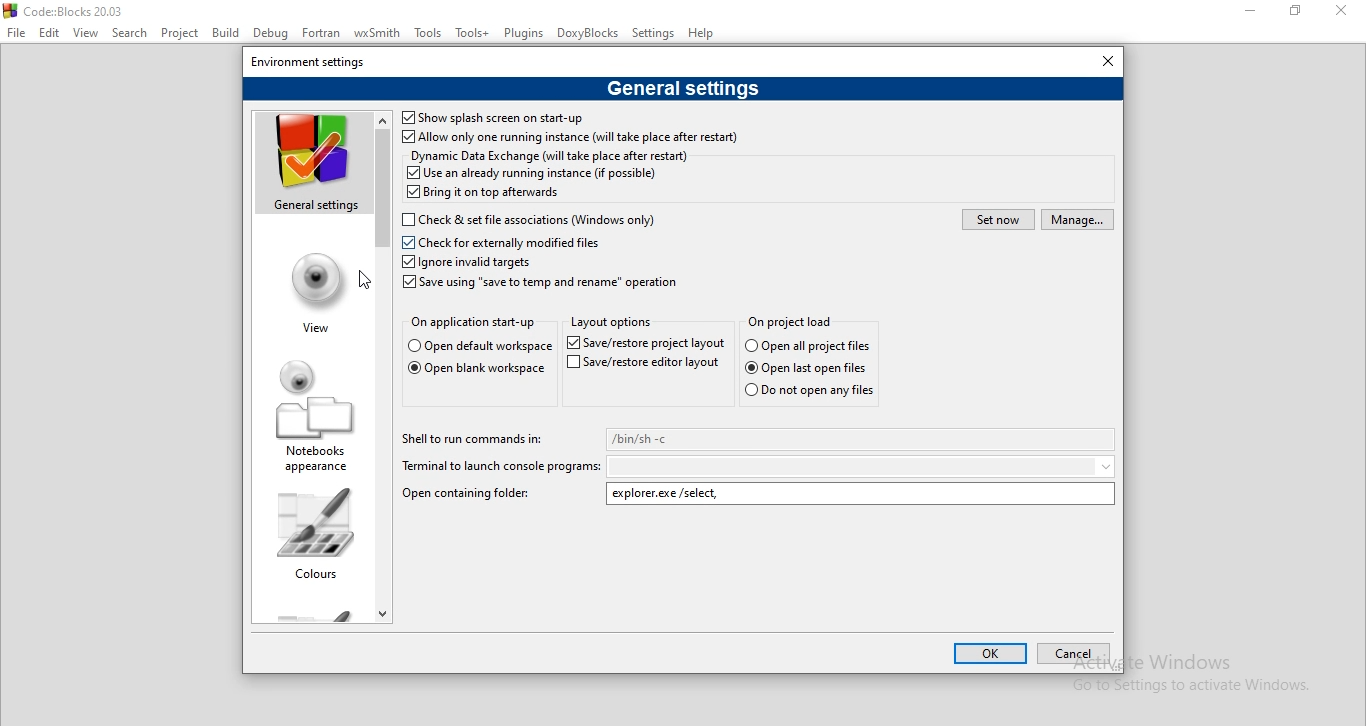 The width and height of the screenshot is (1366, 726). I want to click on dropdown, so click(858, 466).